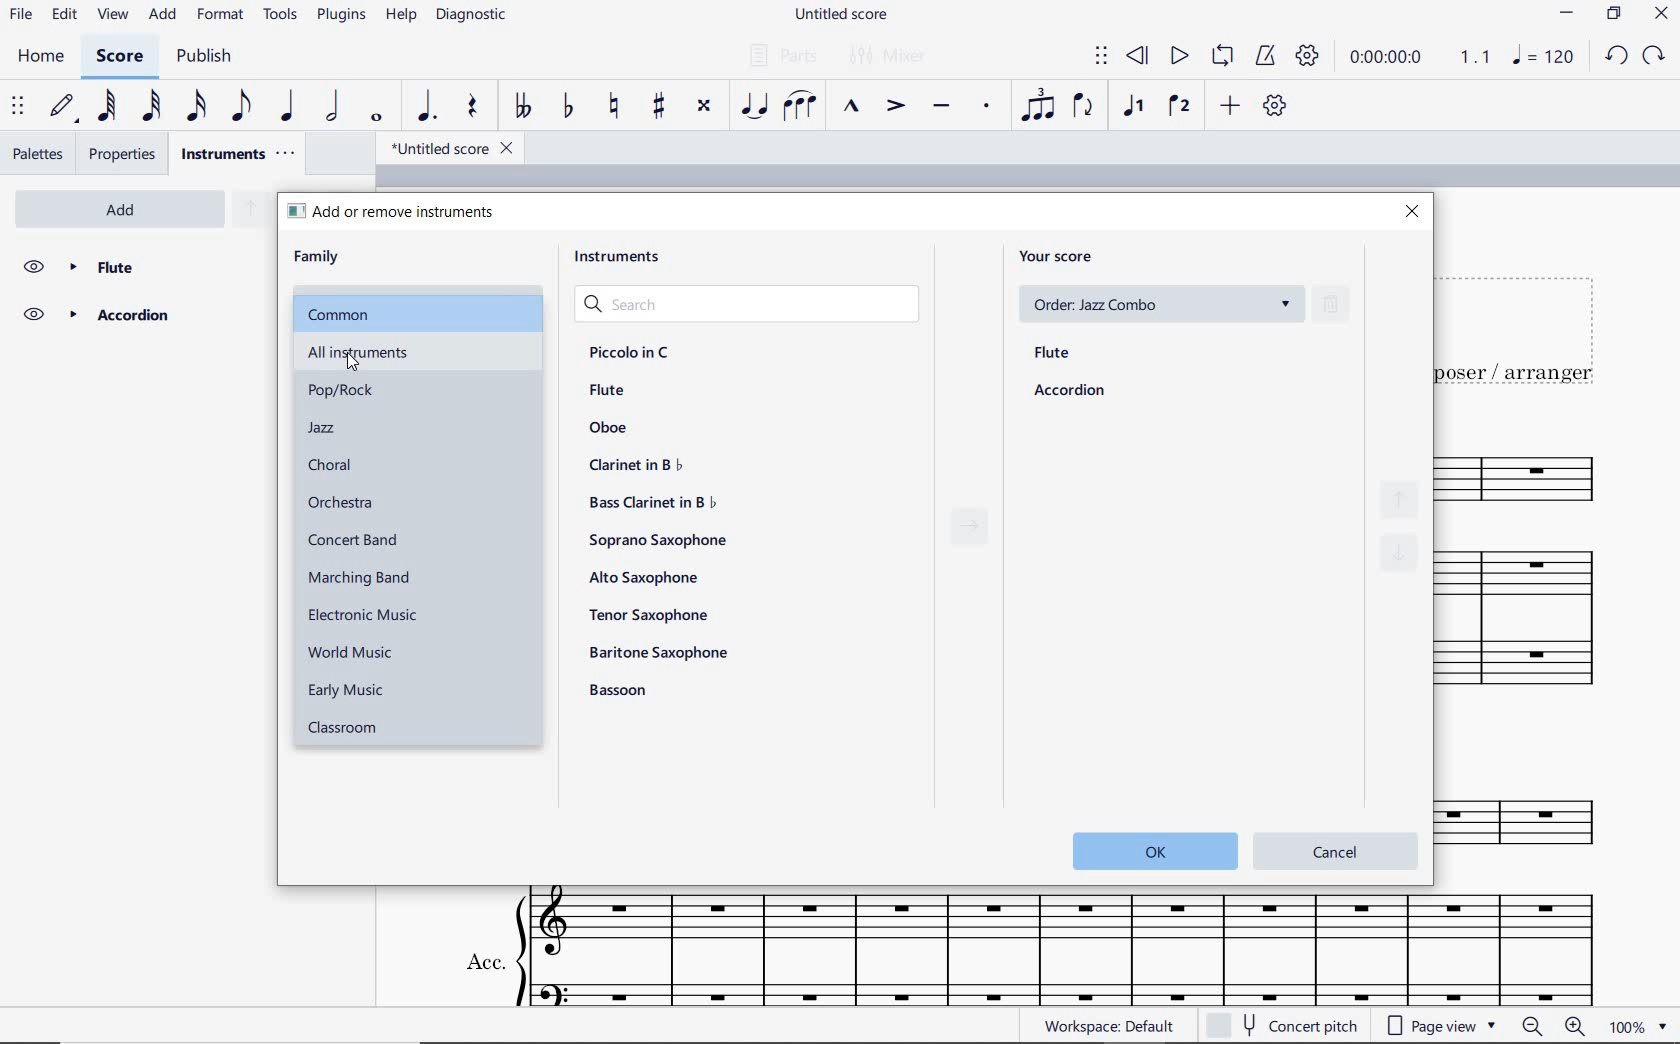  Describe the element at coordinates (41, 59) in the screenshot. I see `HOME` at that location.